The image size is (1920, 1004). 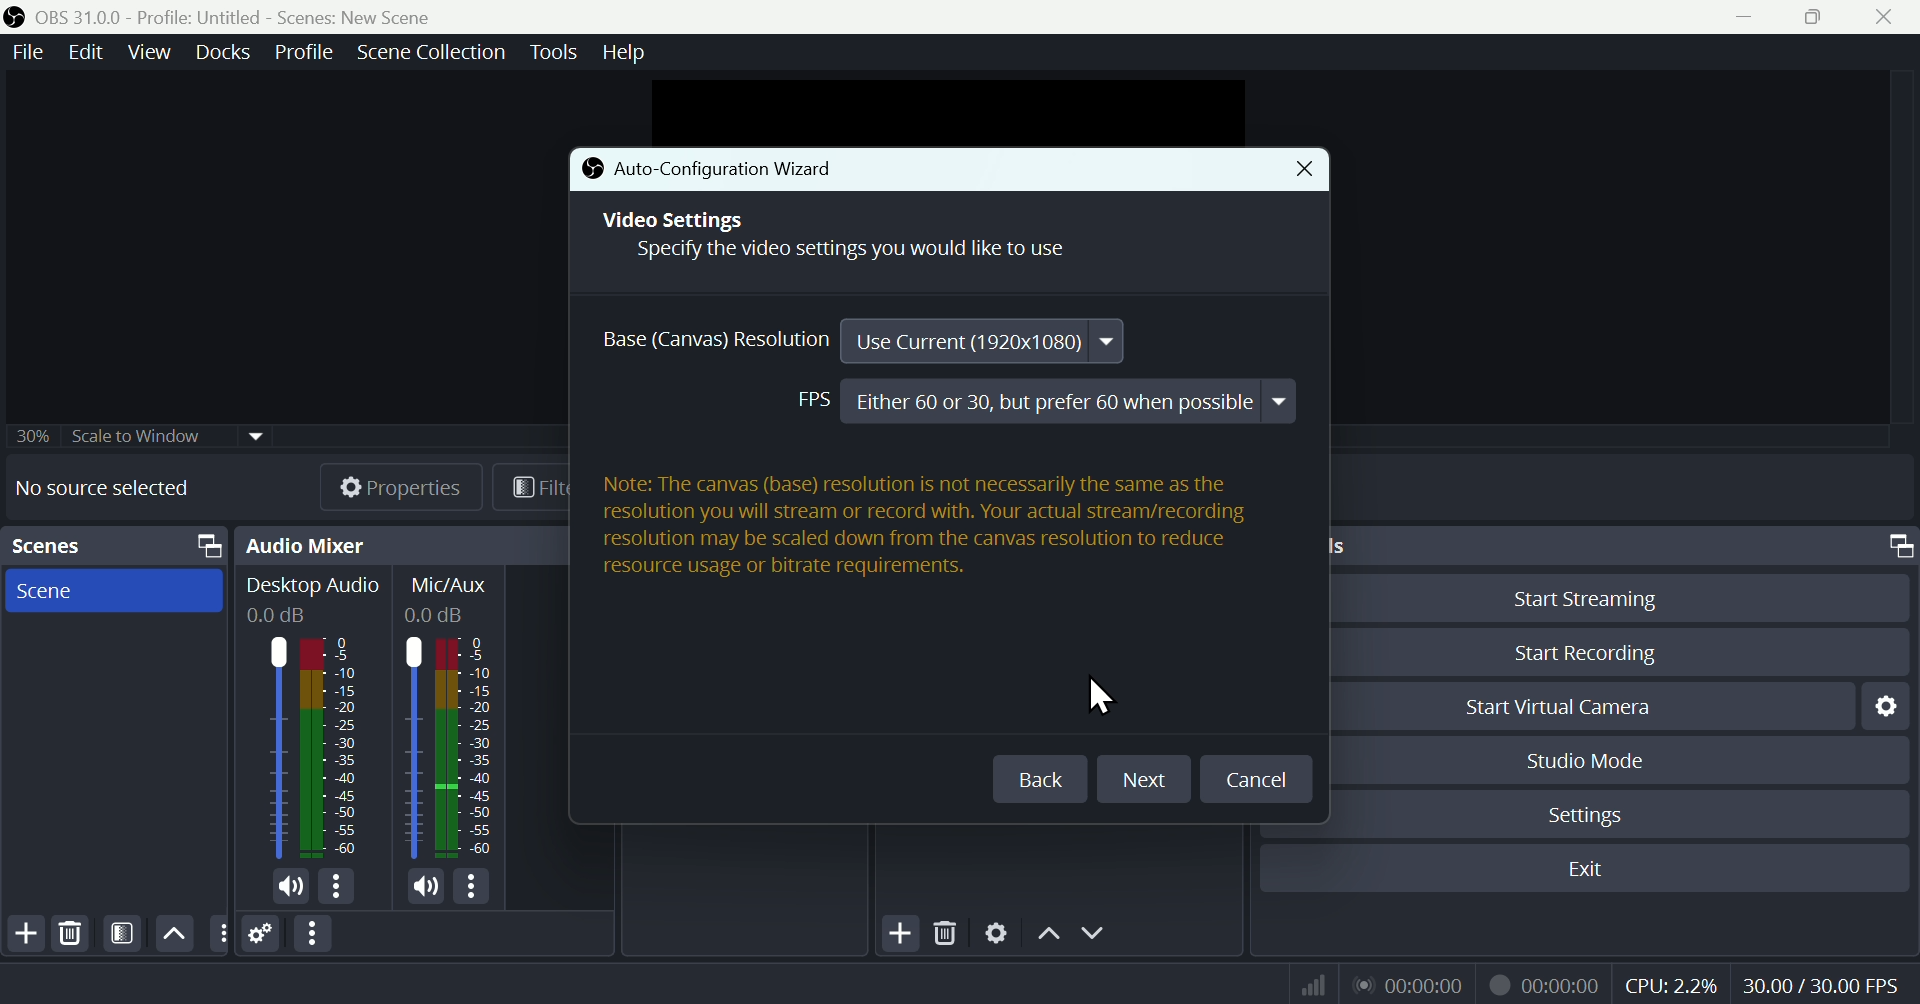 I want to click on Profile, so click(x=299, y=52).